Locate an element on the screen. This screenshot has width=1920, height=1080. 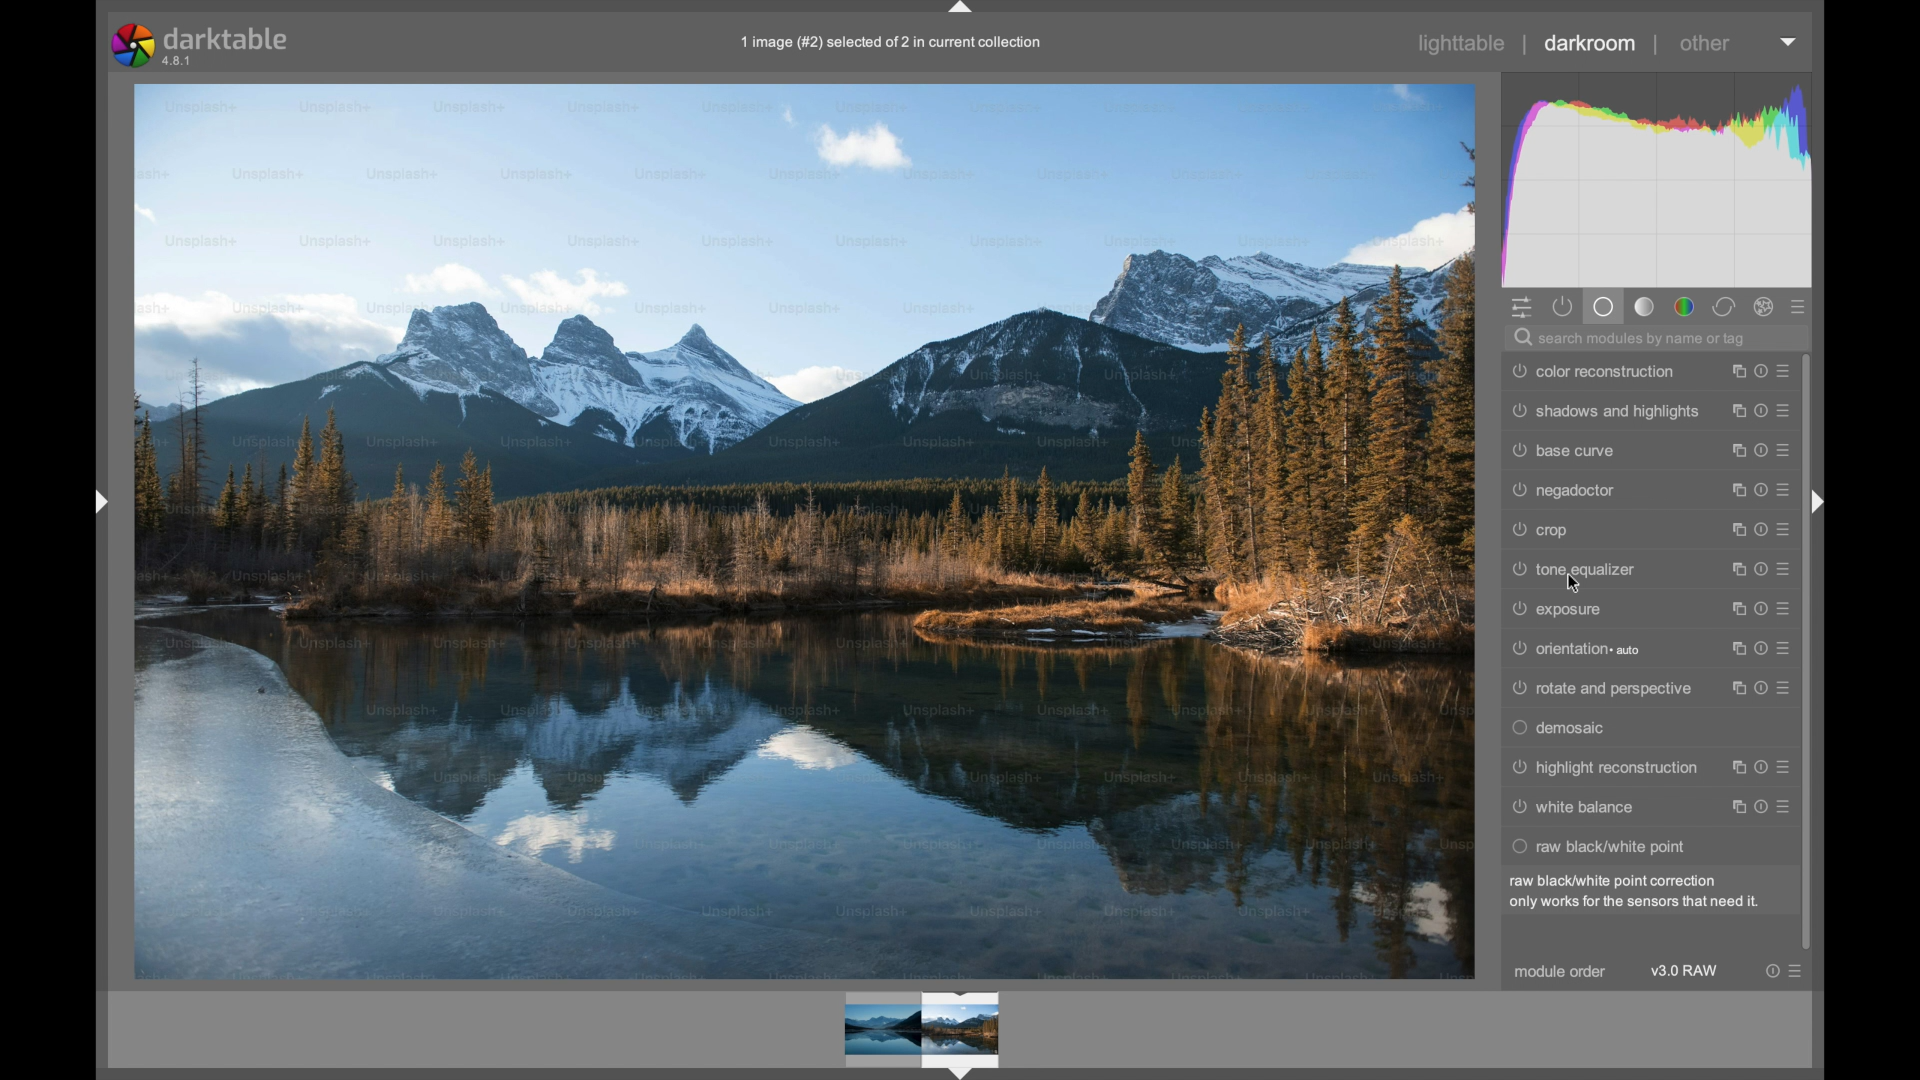
reset parameter is located at coordinates (1763, 806).